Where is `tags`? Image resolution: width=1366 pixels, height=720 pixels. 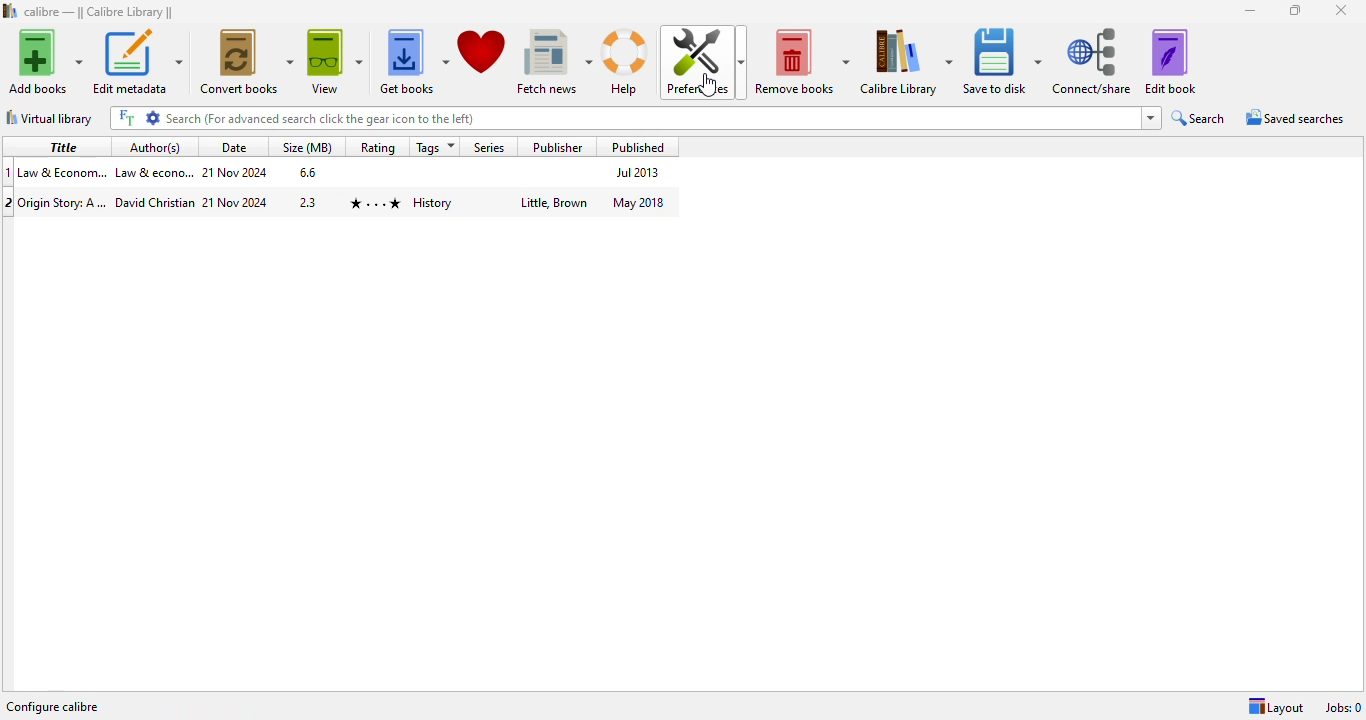
tags is located at coordinates (436, 147).